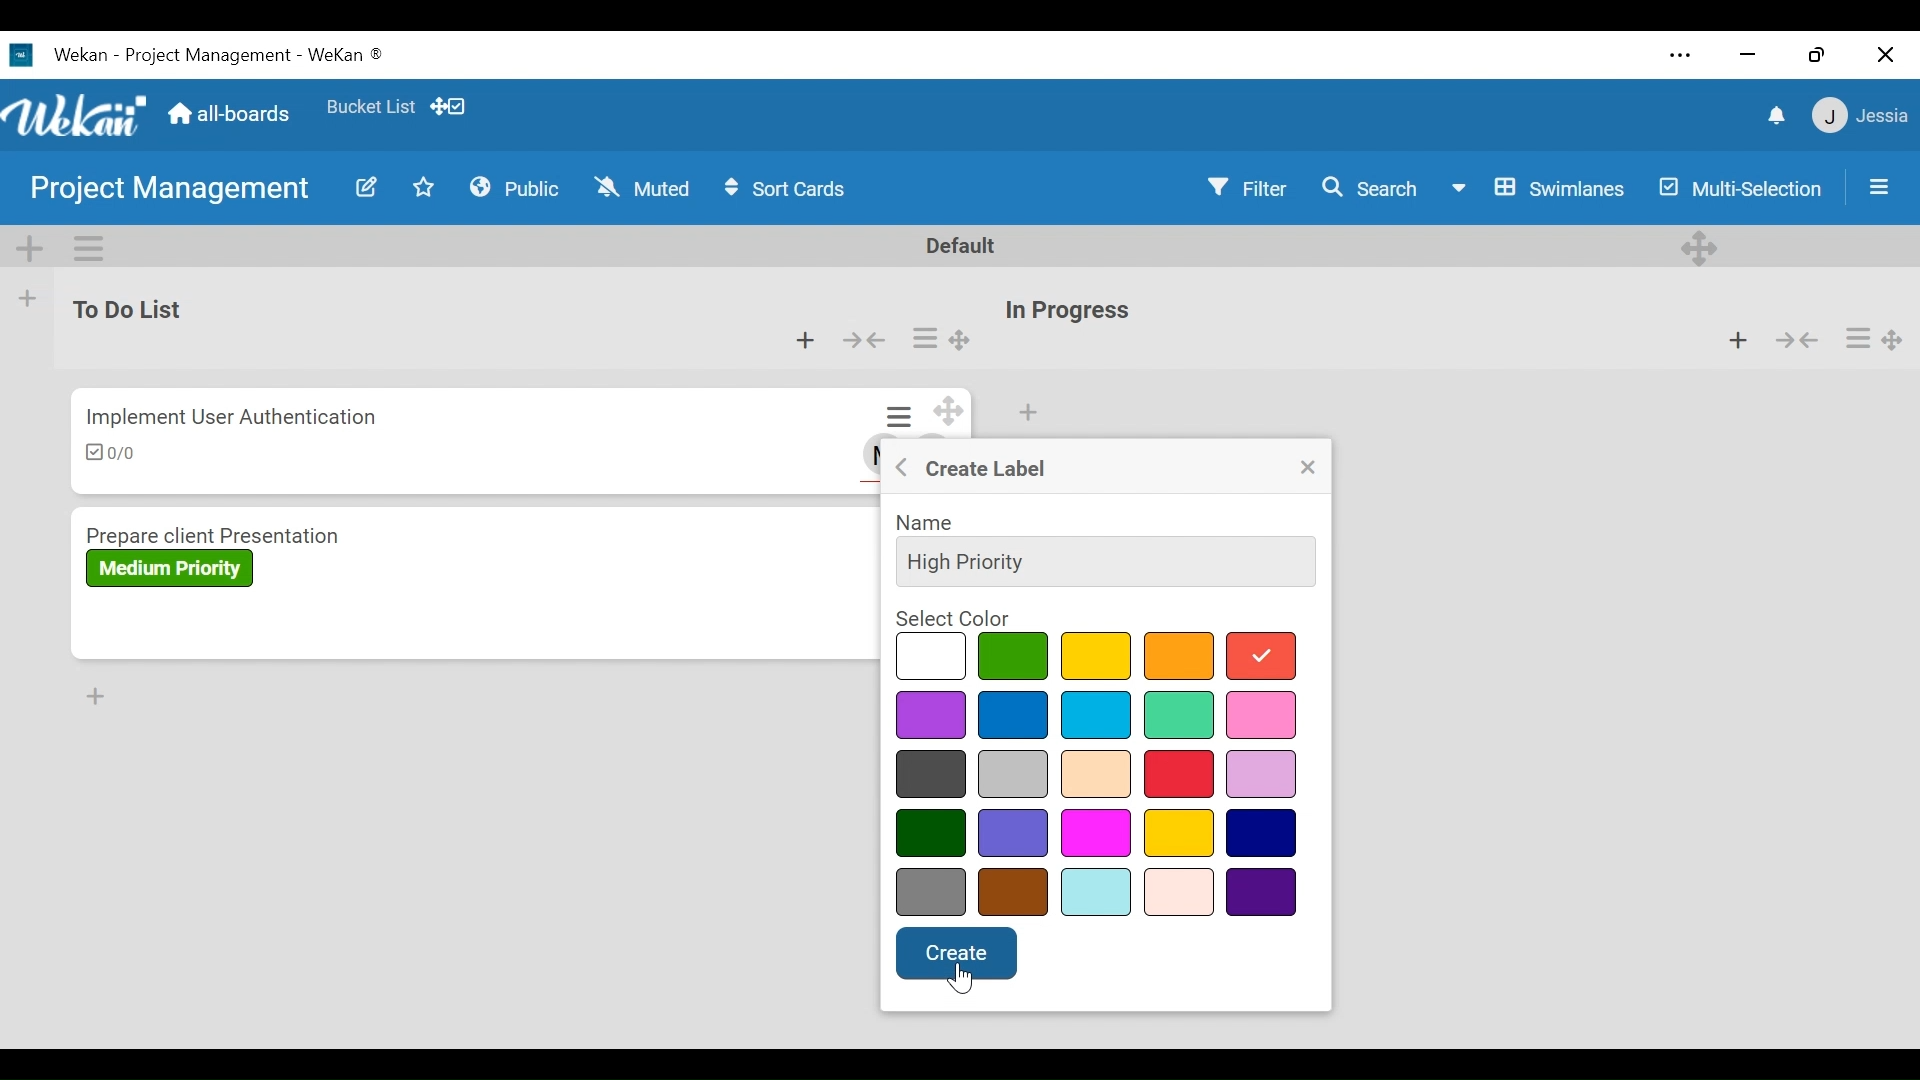  Describe the element at coordinates (1310, 468) in the screenshot. I see `Close` at that location.